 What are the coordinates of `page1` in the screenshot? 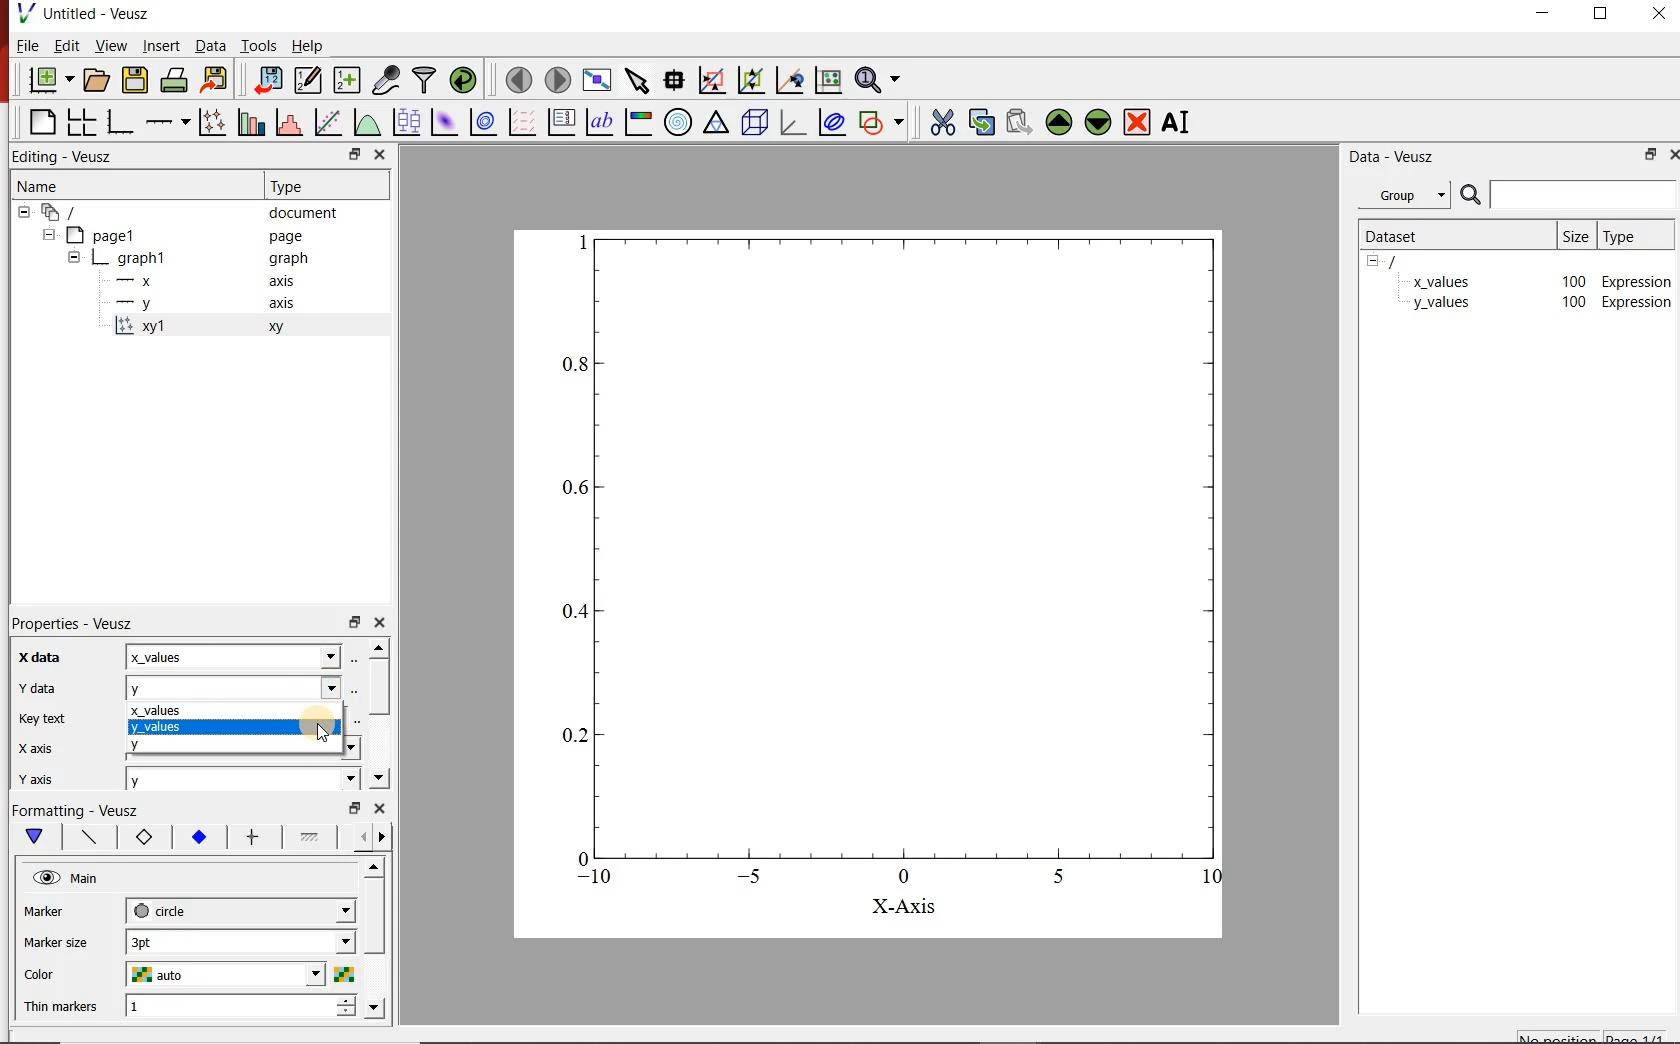 It's located at (109, 233).